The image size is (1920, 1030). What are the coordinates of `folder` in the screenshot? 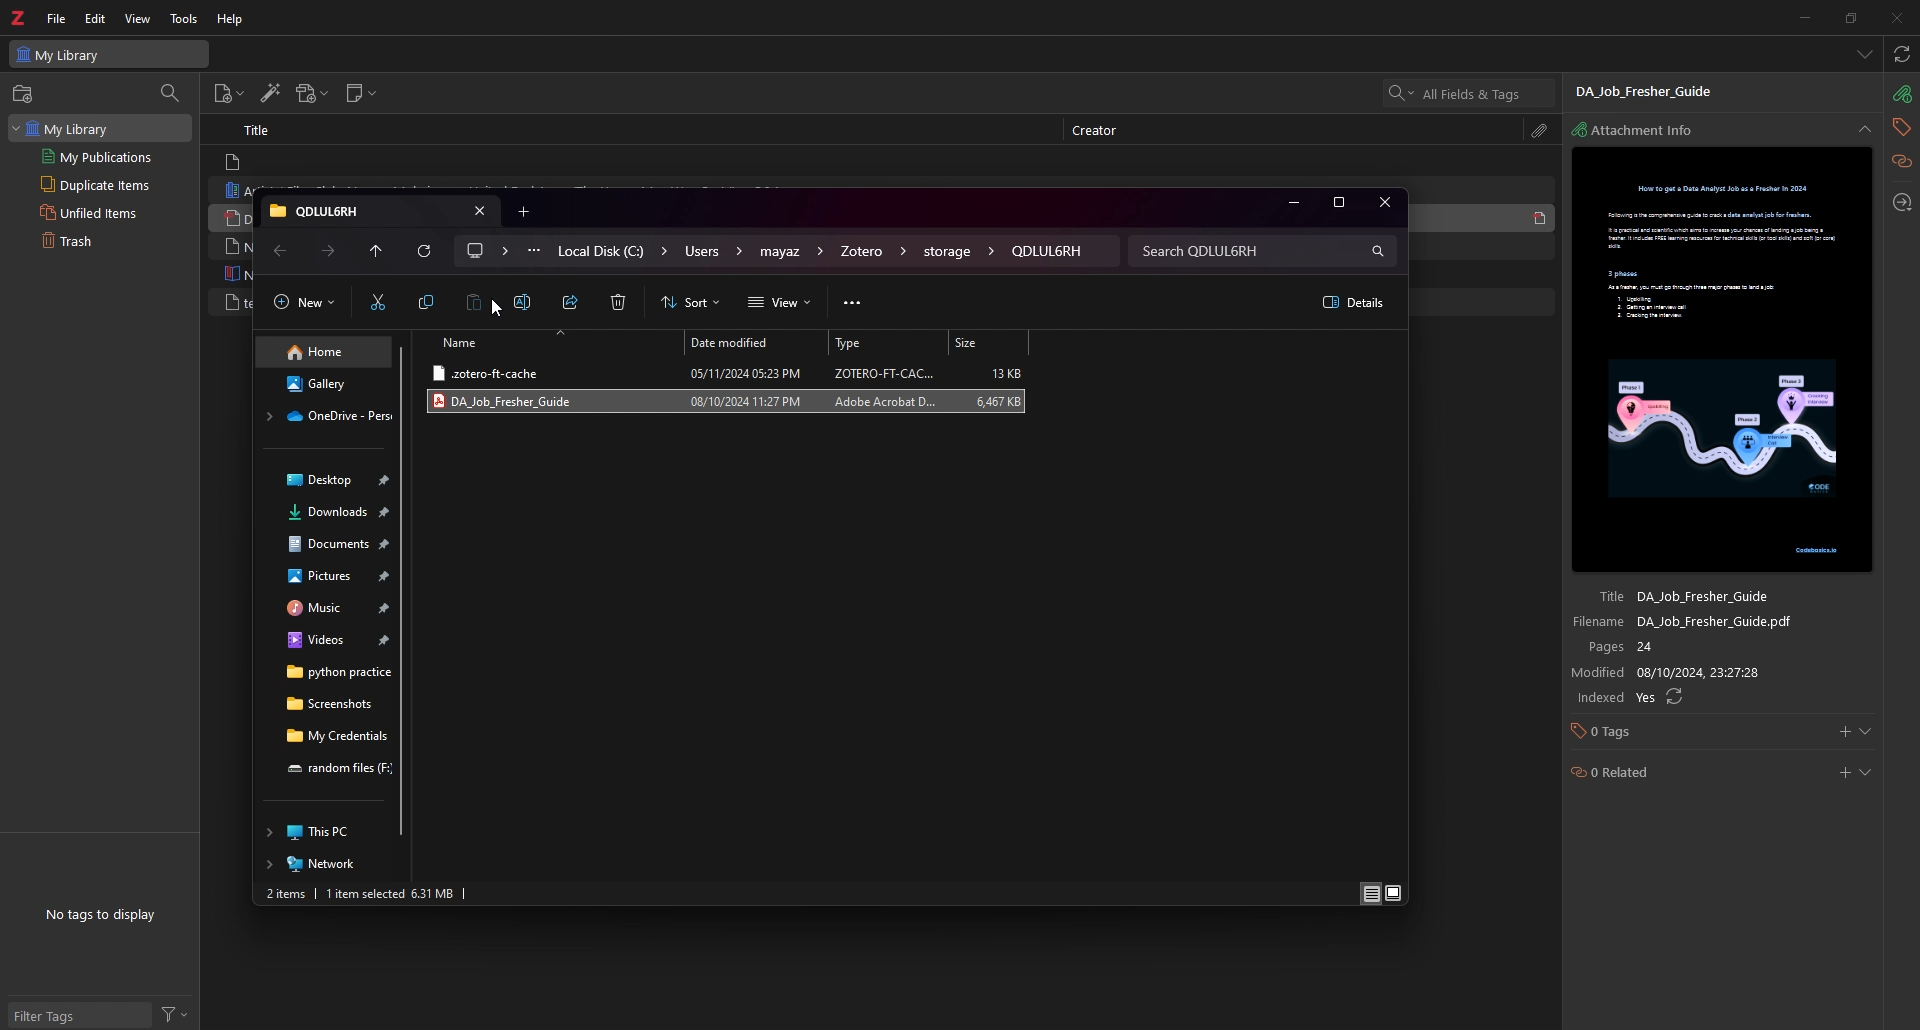 It's located at (345, 210).